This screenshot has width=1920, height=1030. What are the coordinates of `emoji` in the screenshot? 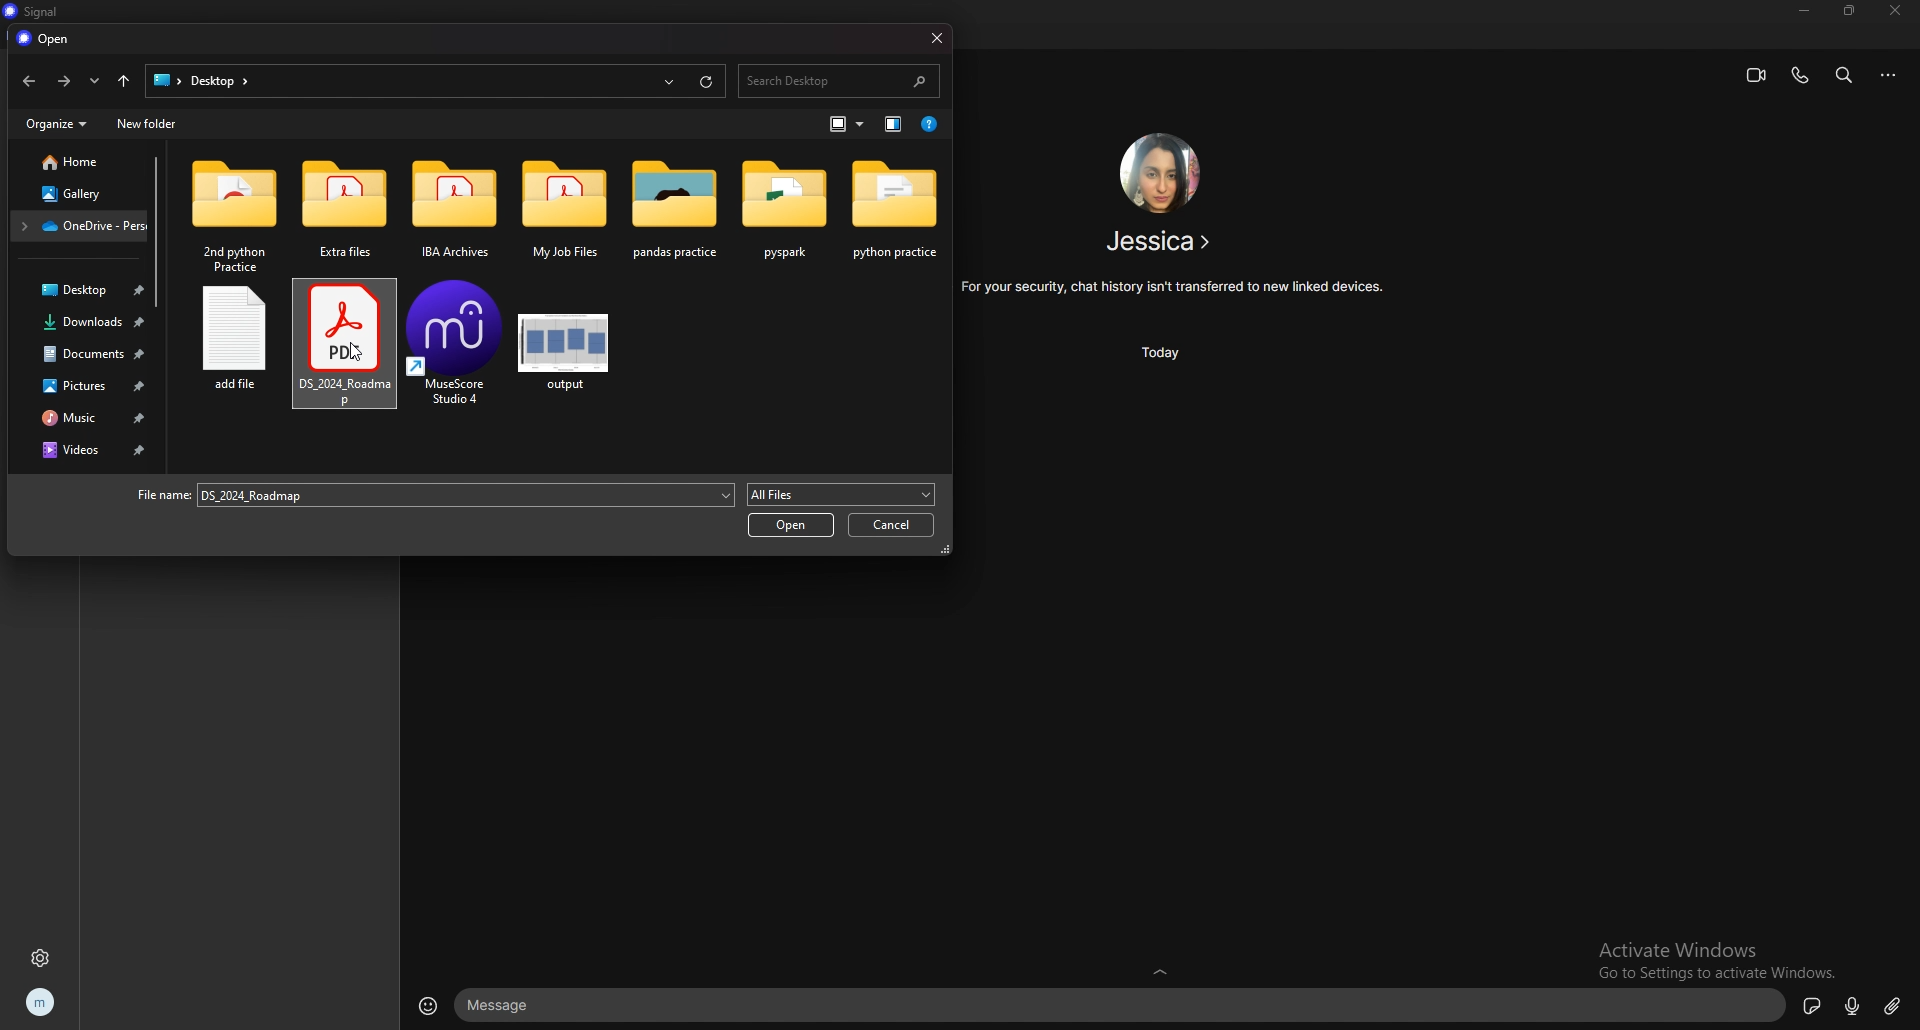 It's located at (430, 1004).